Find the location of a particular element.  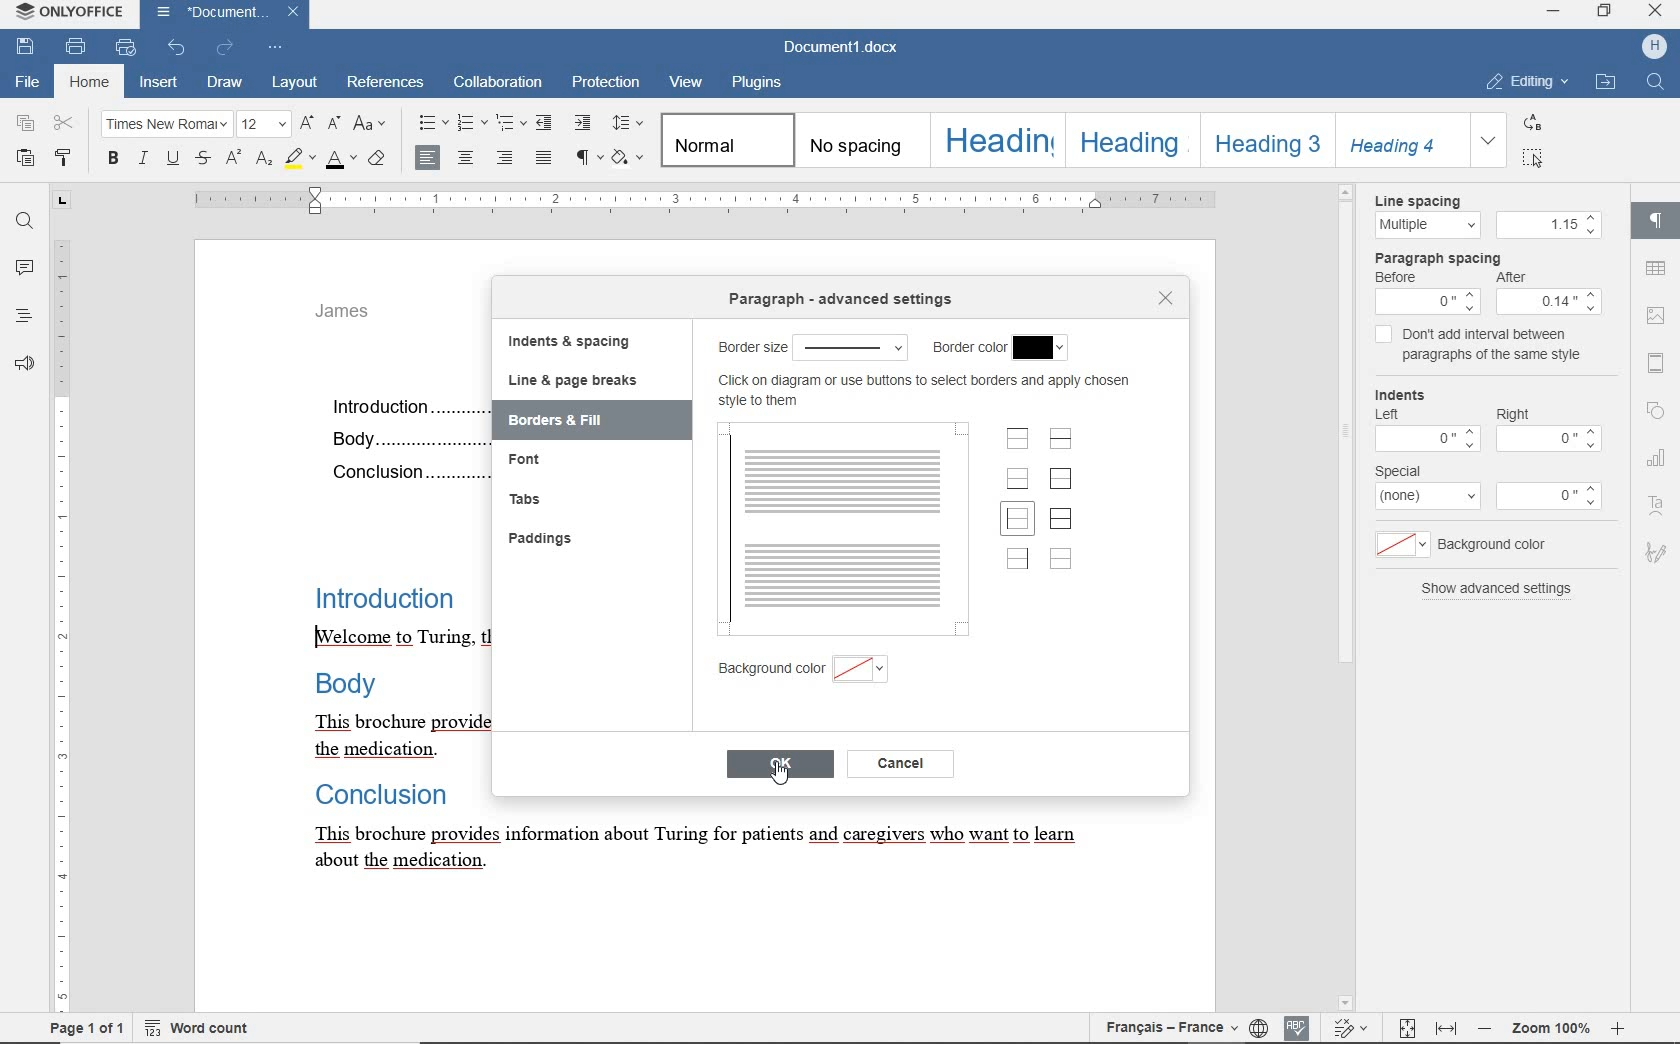

zoom in is located at coordinates (1622, 1028).